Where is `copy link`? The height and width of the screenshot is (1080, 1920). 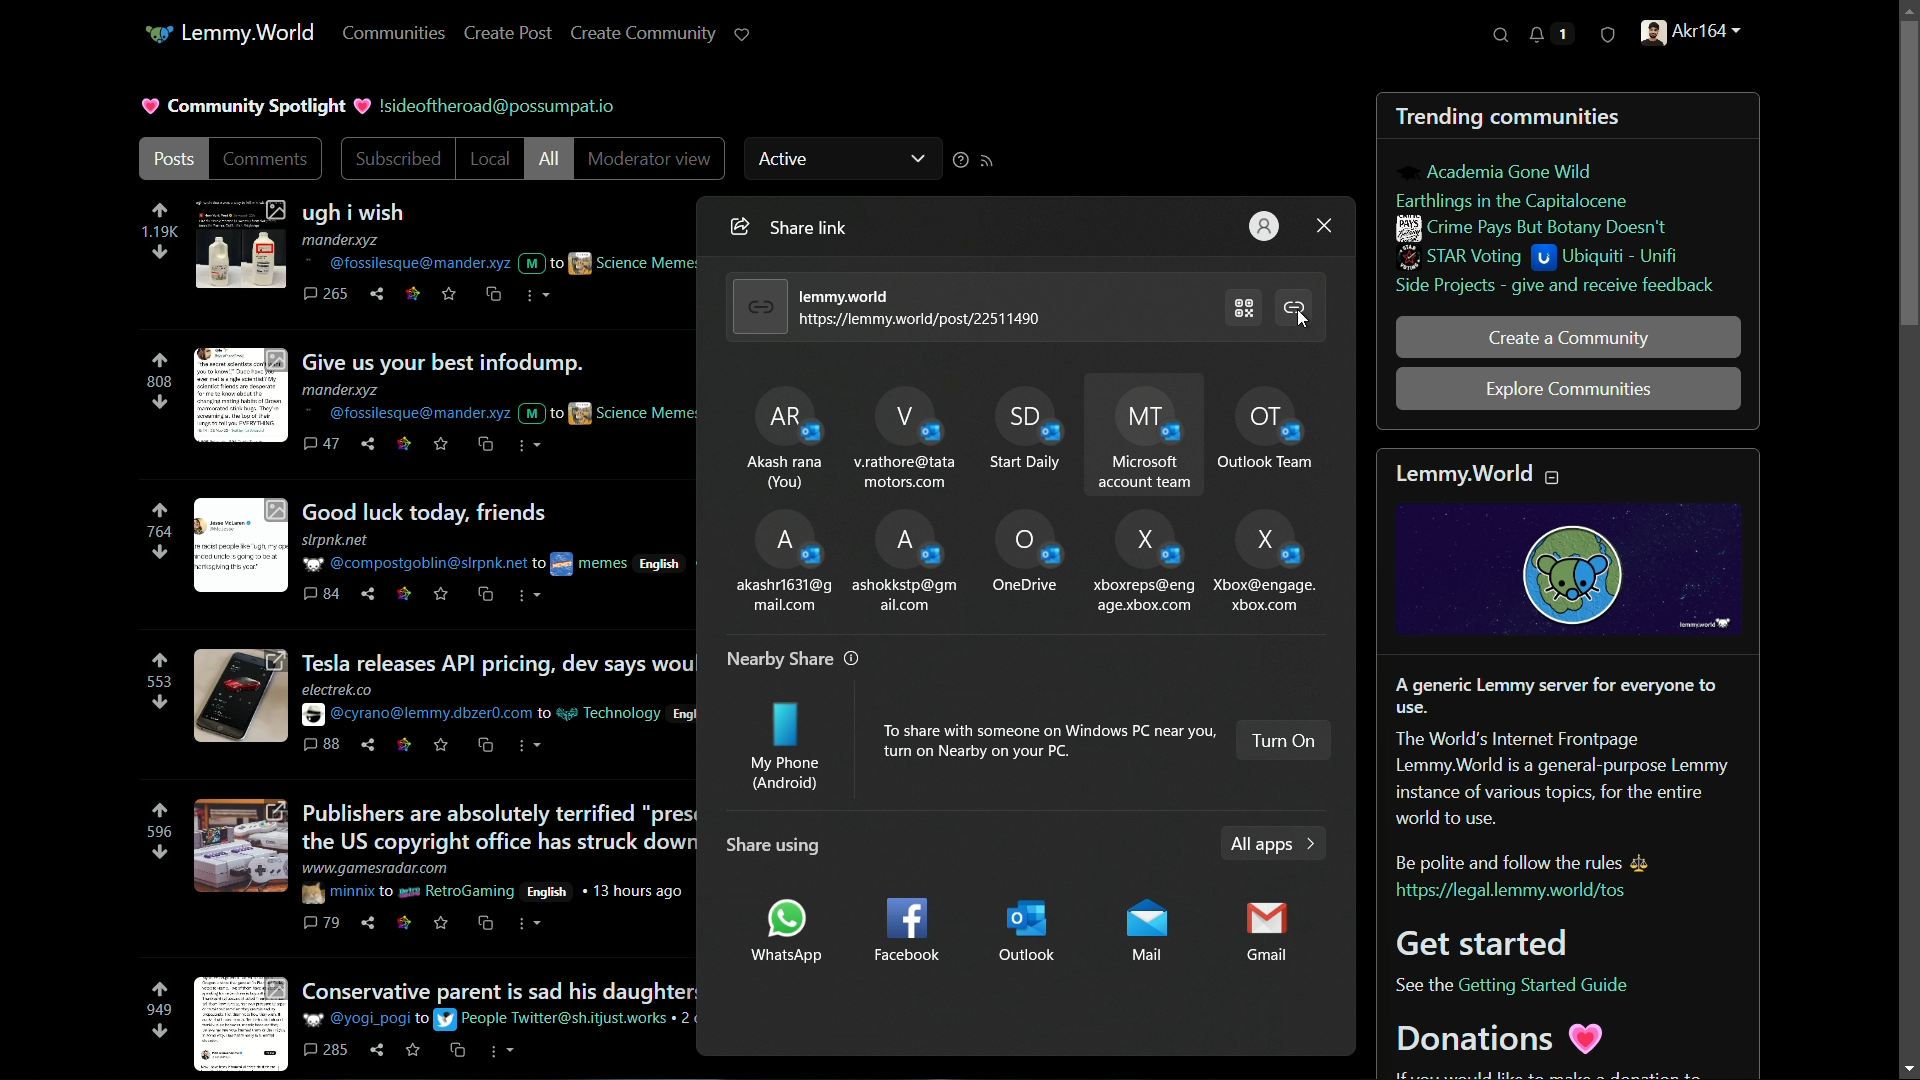
copy link is located at coordinates (1298, 310).